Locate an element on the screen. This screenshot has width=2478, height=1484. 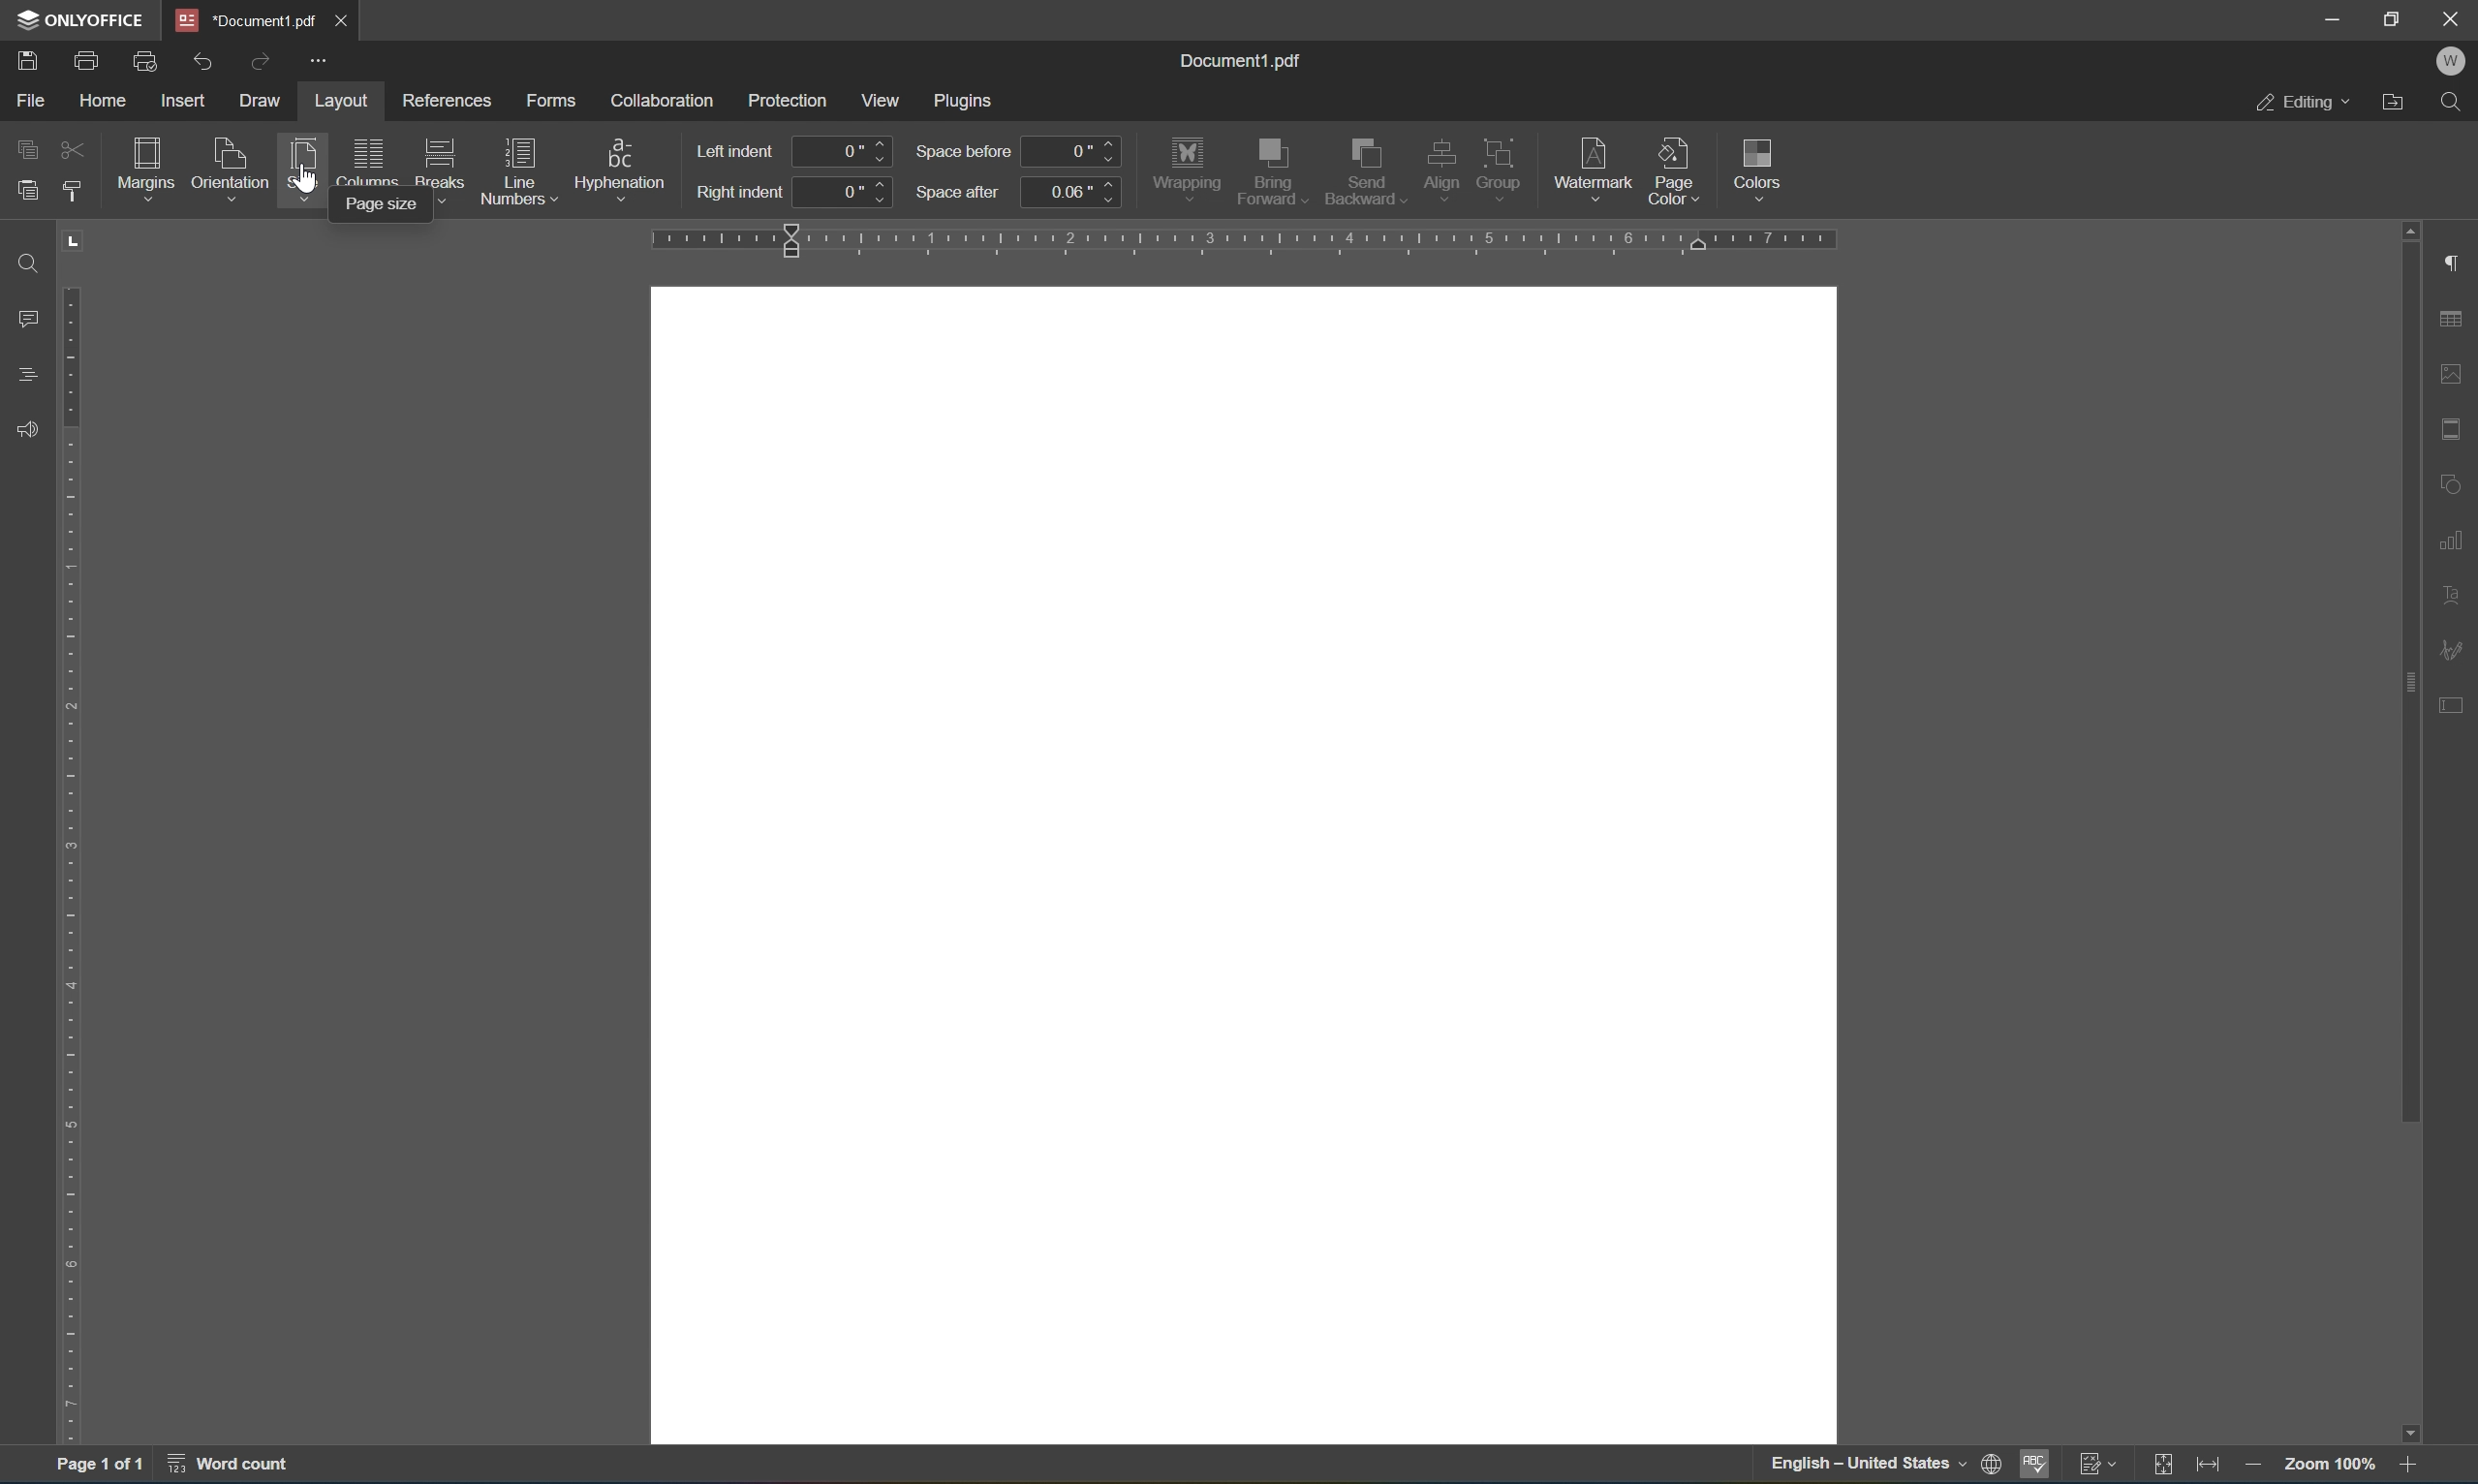
right indent is located at coordinates (739, 195).